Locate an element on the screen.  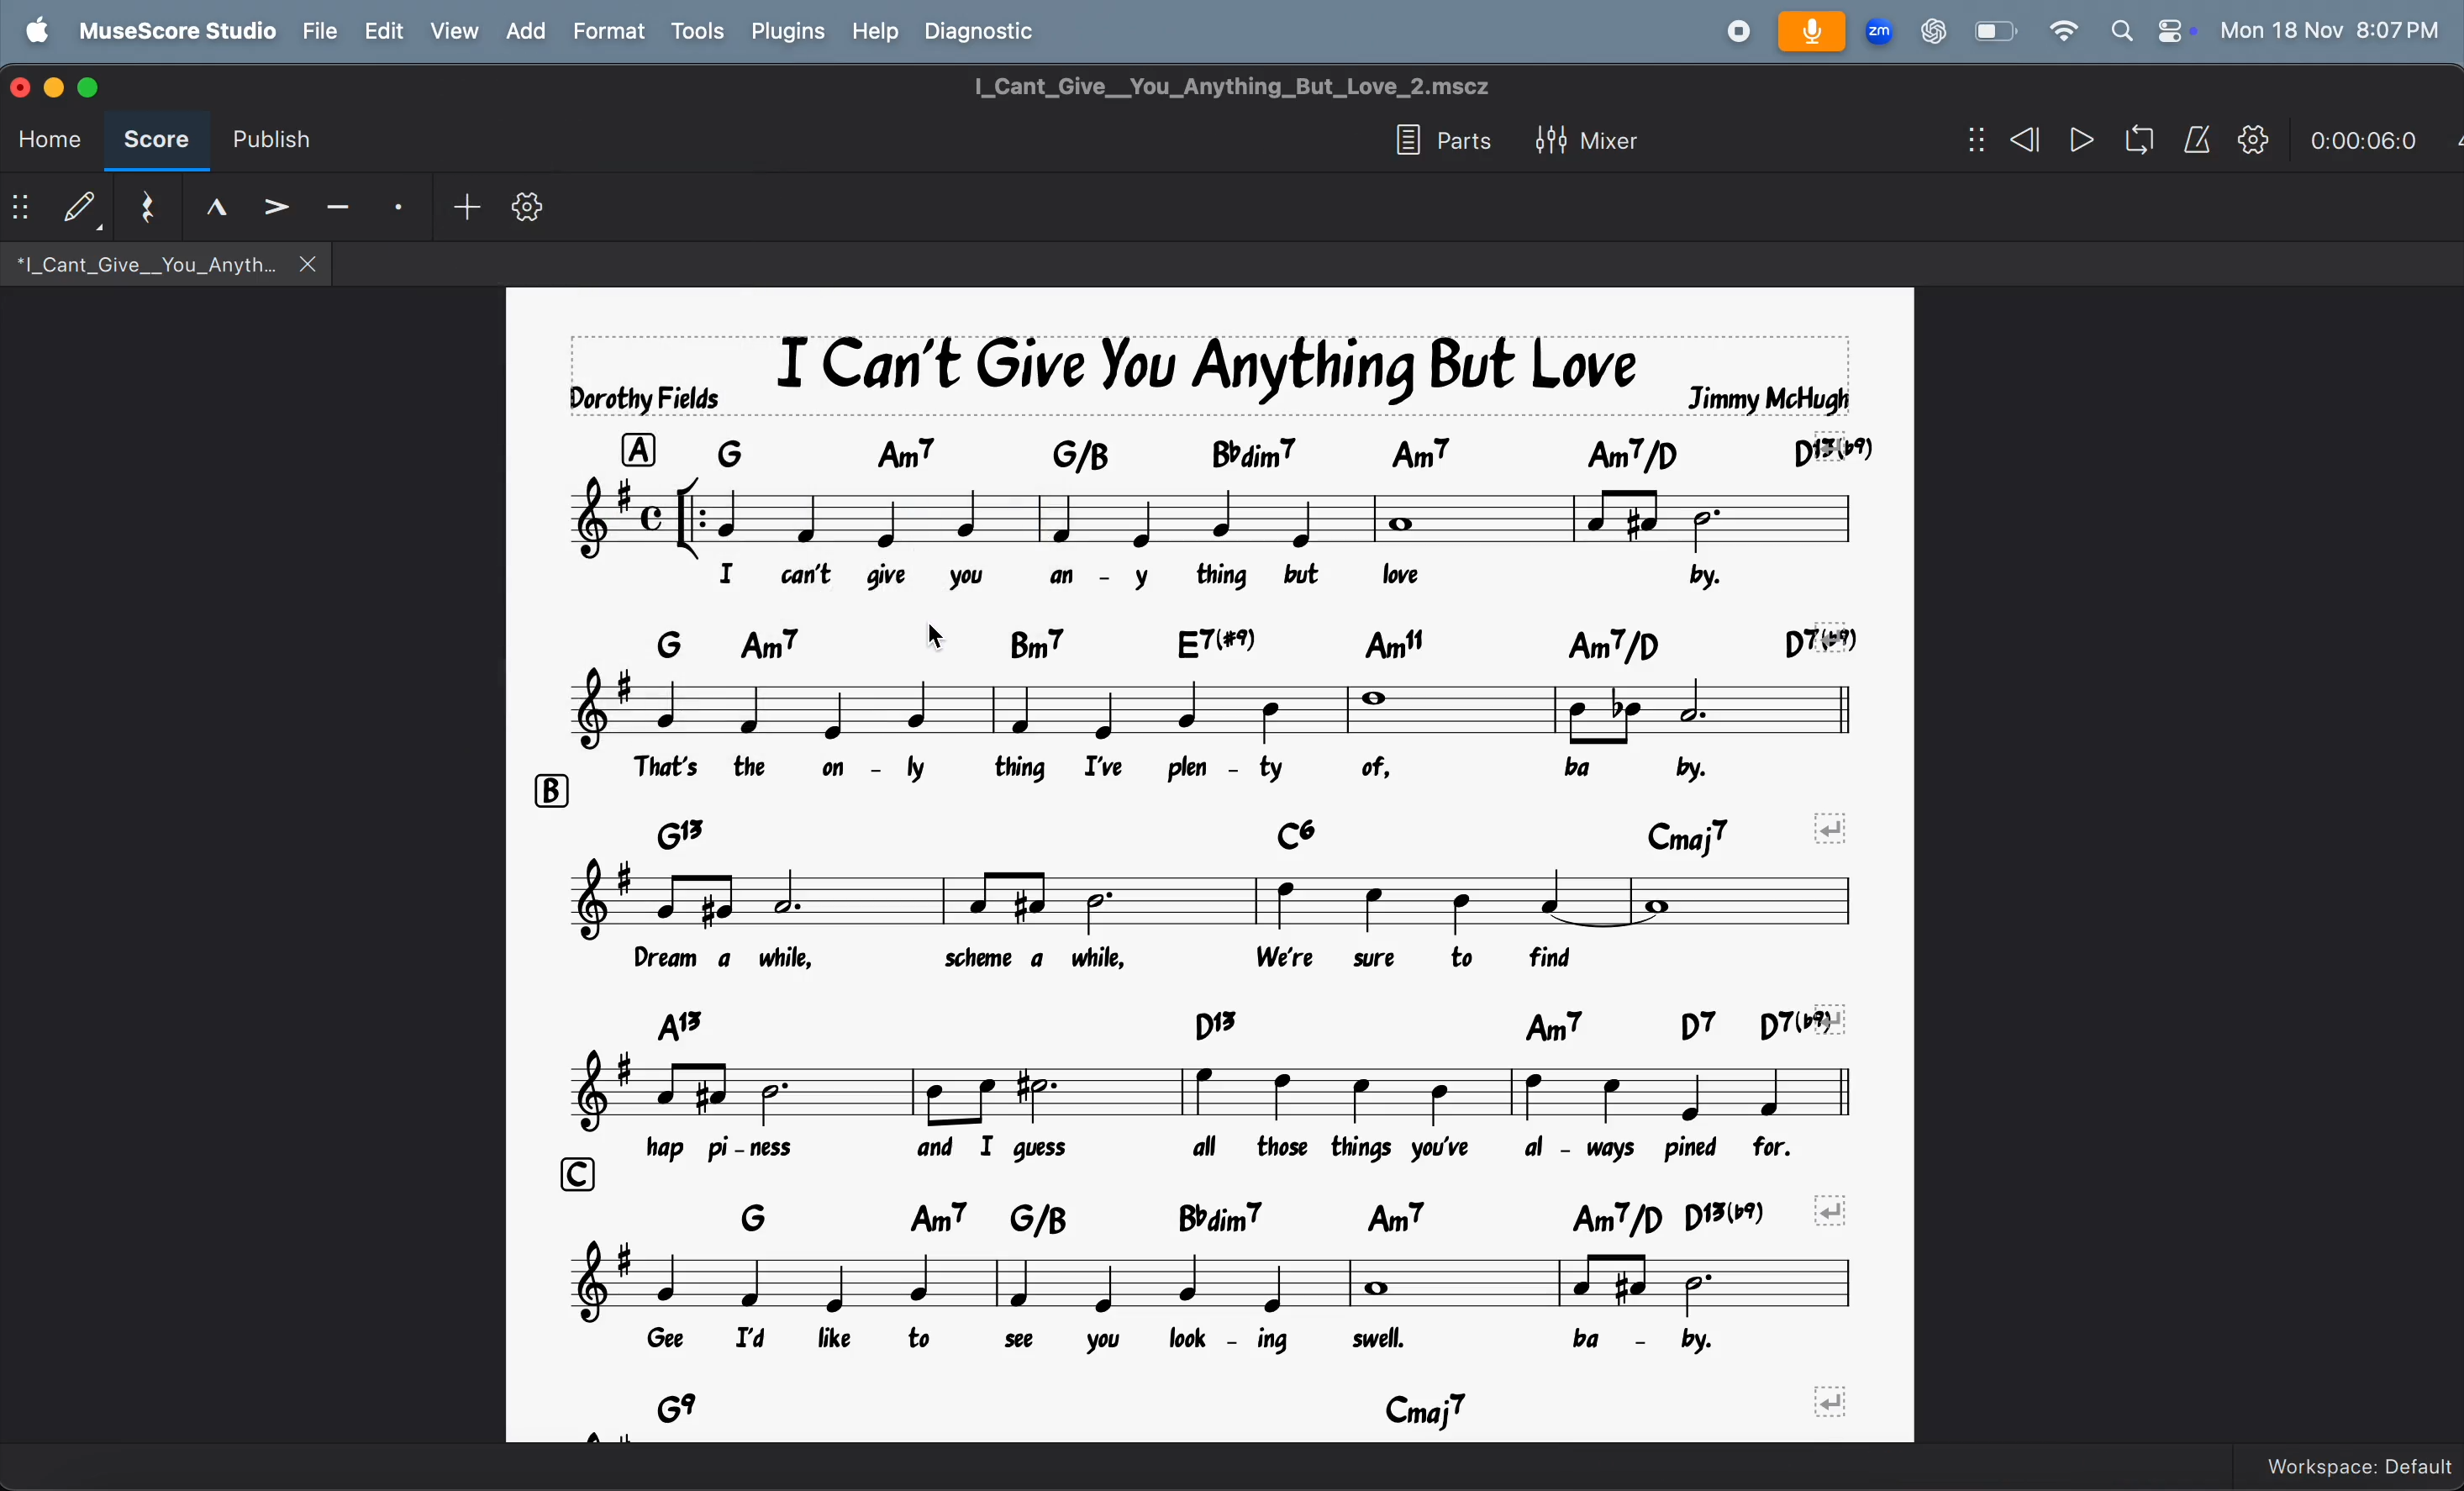
zoom is located at coordinates (1881, 28).